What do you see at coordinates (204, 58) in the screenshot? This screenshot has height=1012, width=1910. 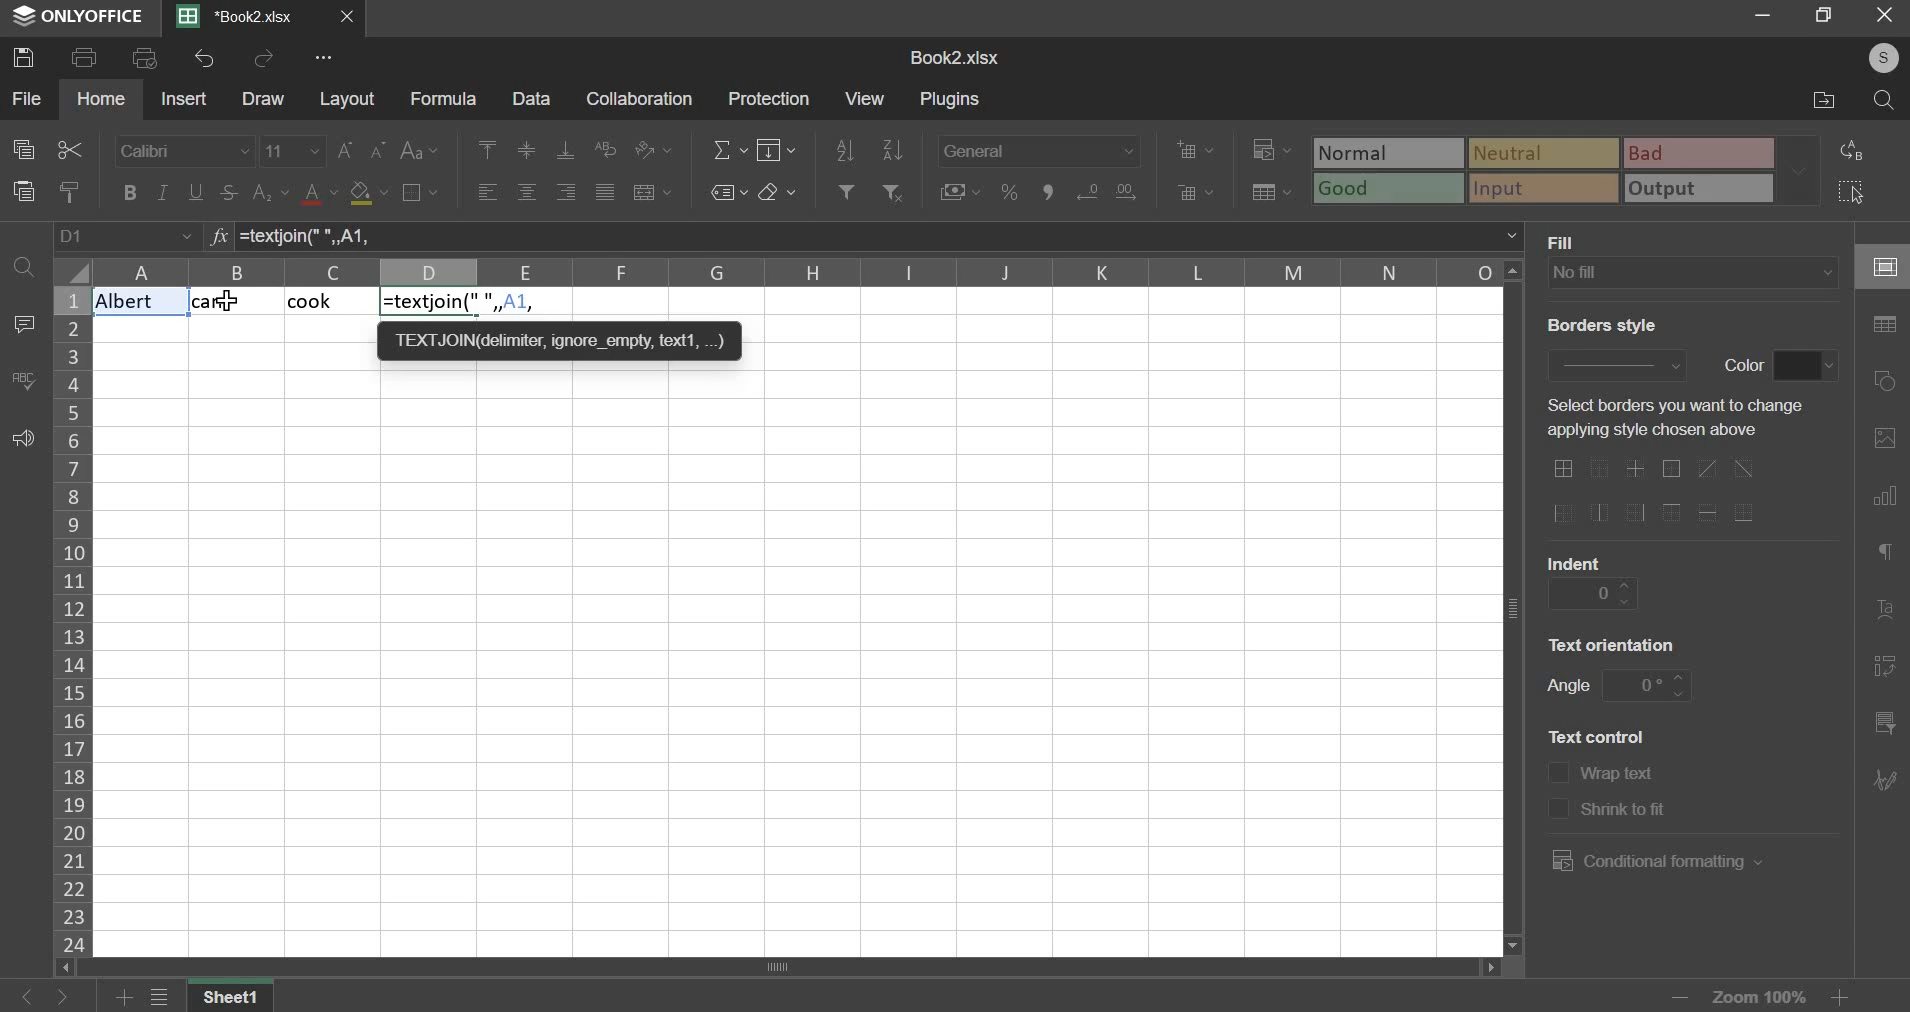 I see `undo` at bounding box center [204, 58].